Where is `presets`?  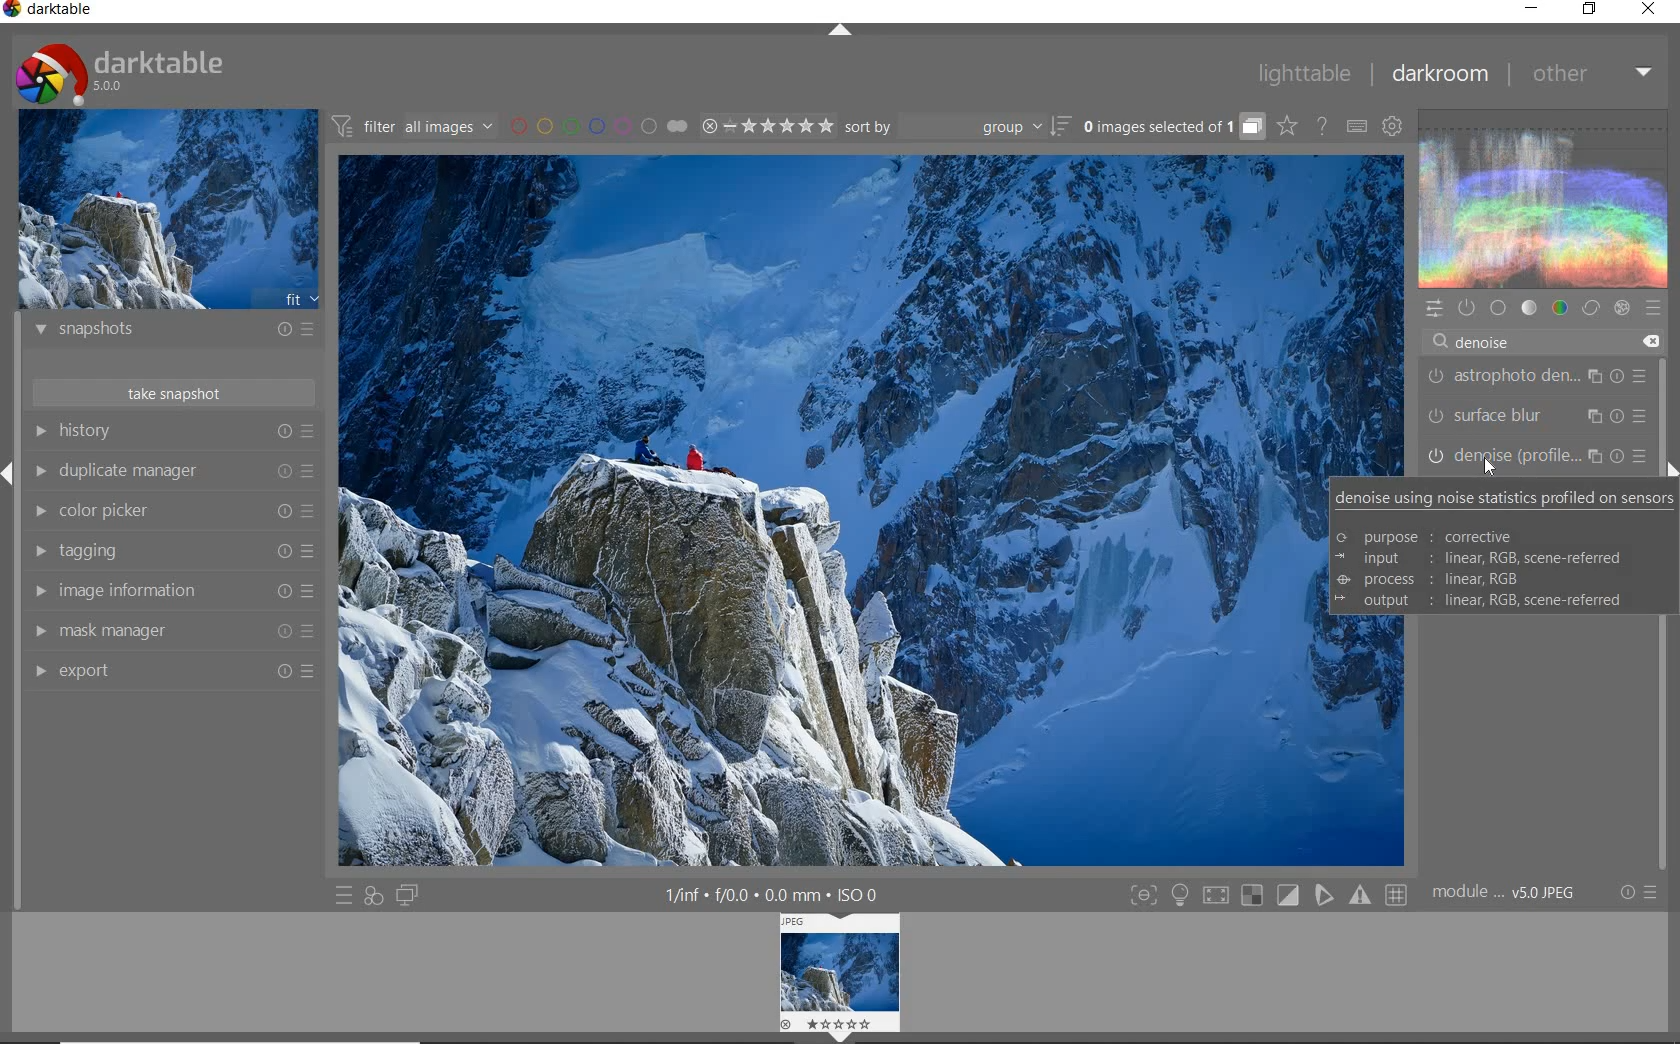 presets is located at coordinates (1653, 304).